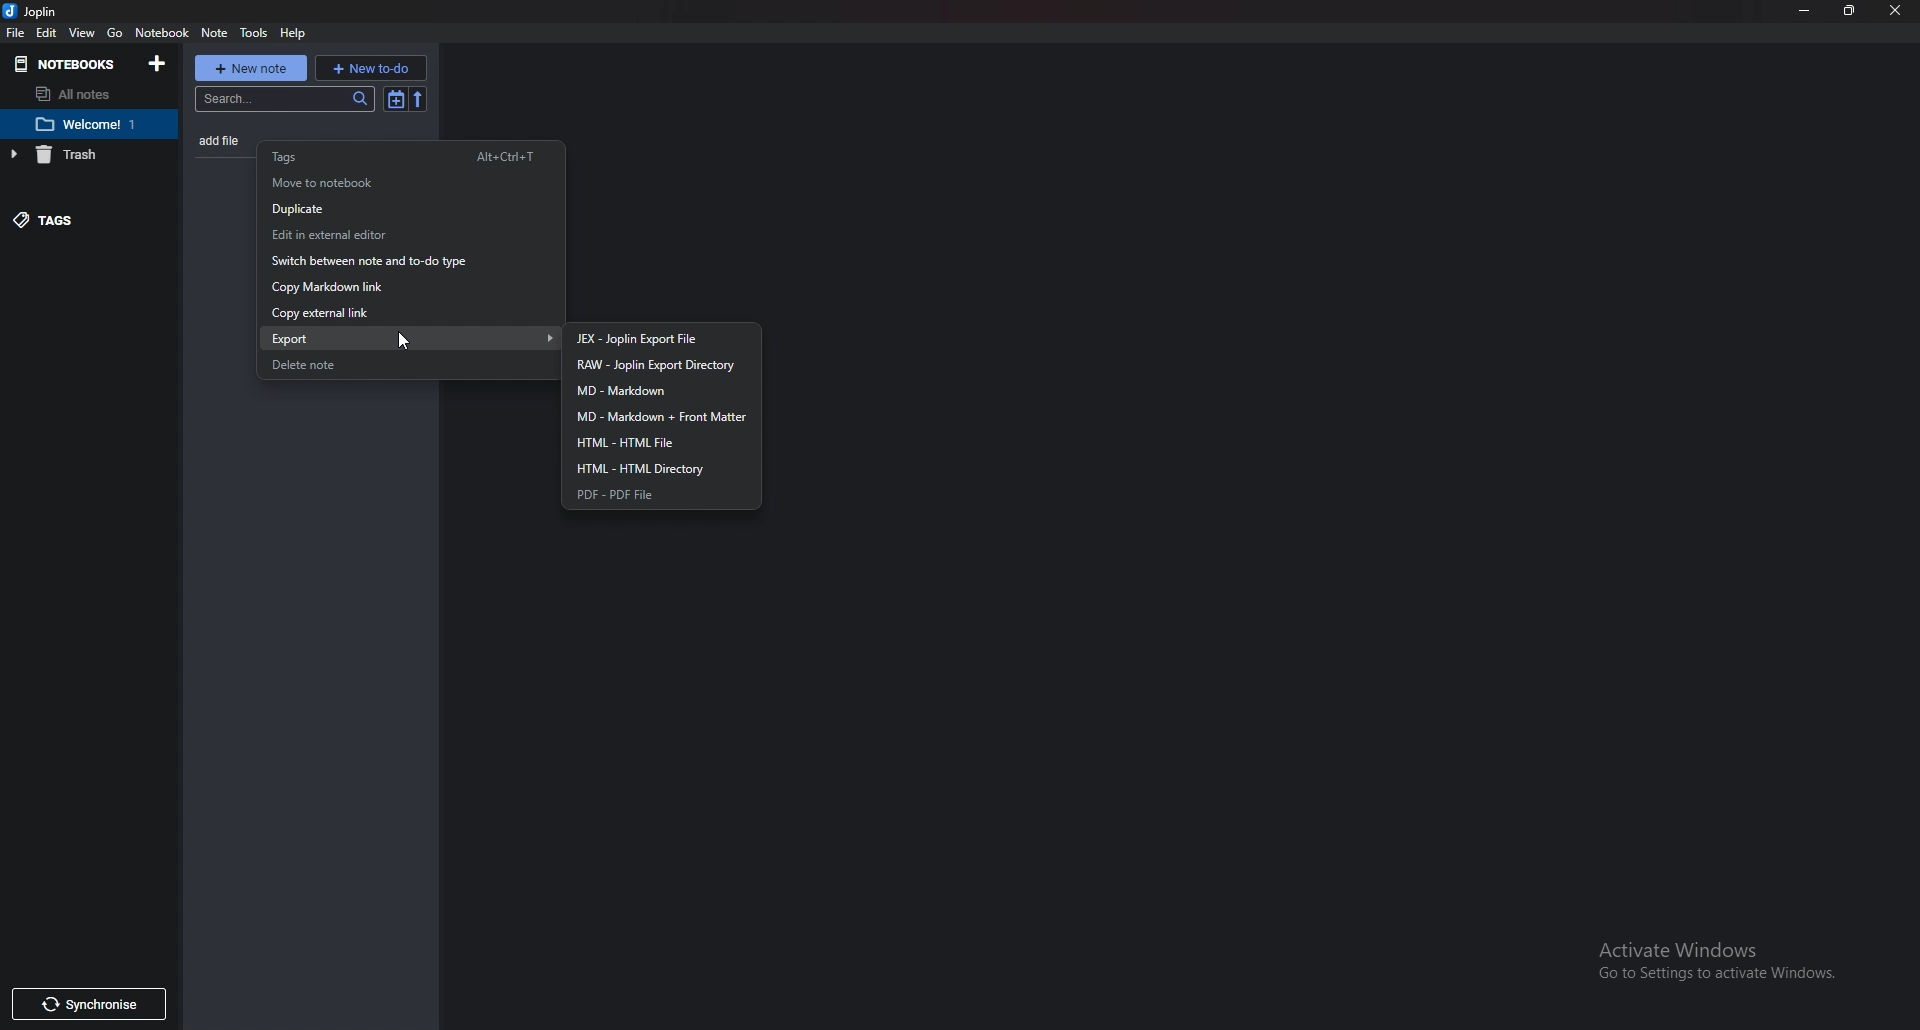 The width and height of the screenshot is (1920, 1030). Describe the element at coordinates (294, 34) in the screenshot. I see `help` at that location.